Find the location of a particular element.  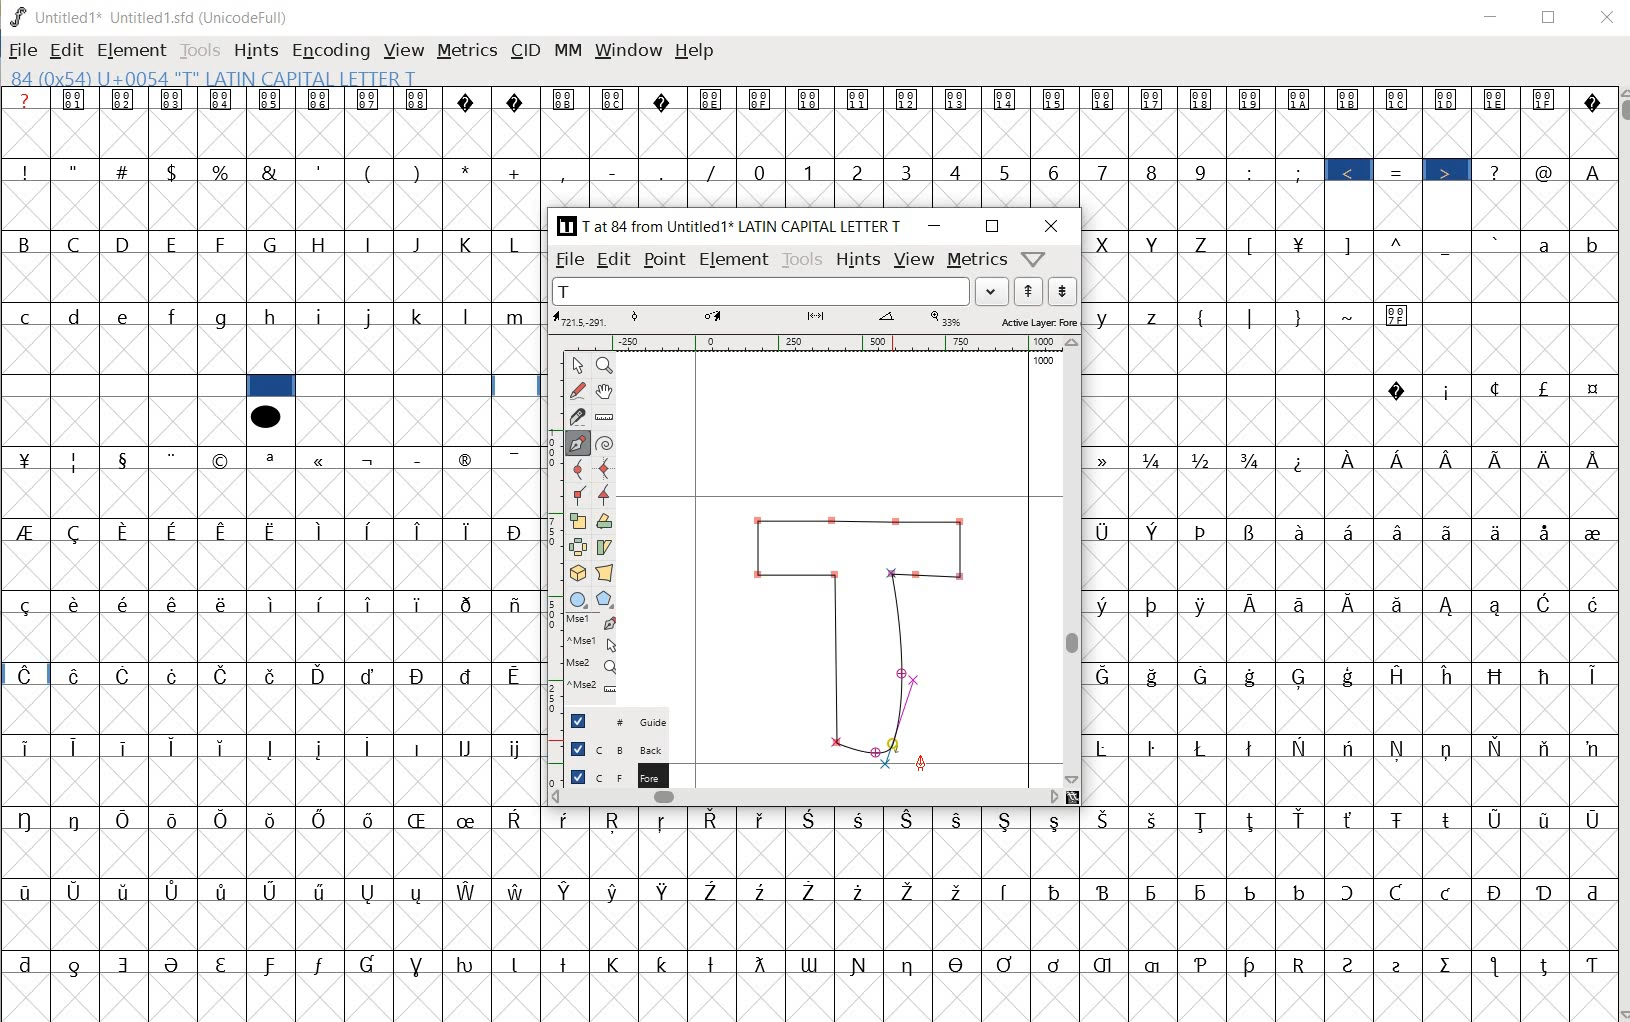

Symbol is located at coordinates (1399, 531).